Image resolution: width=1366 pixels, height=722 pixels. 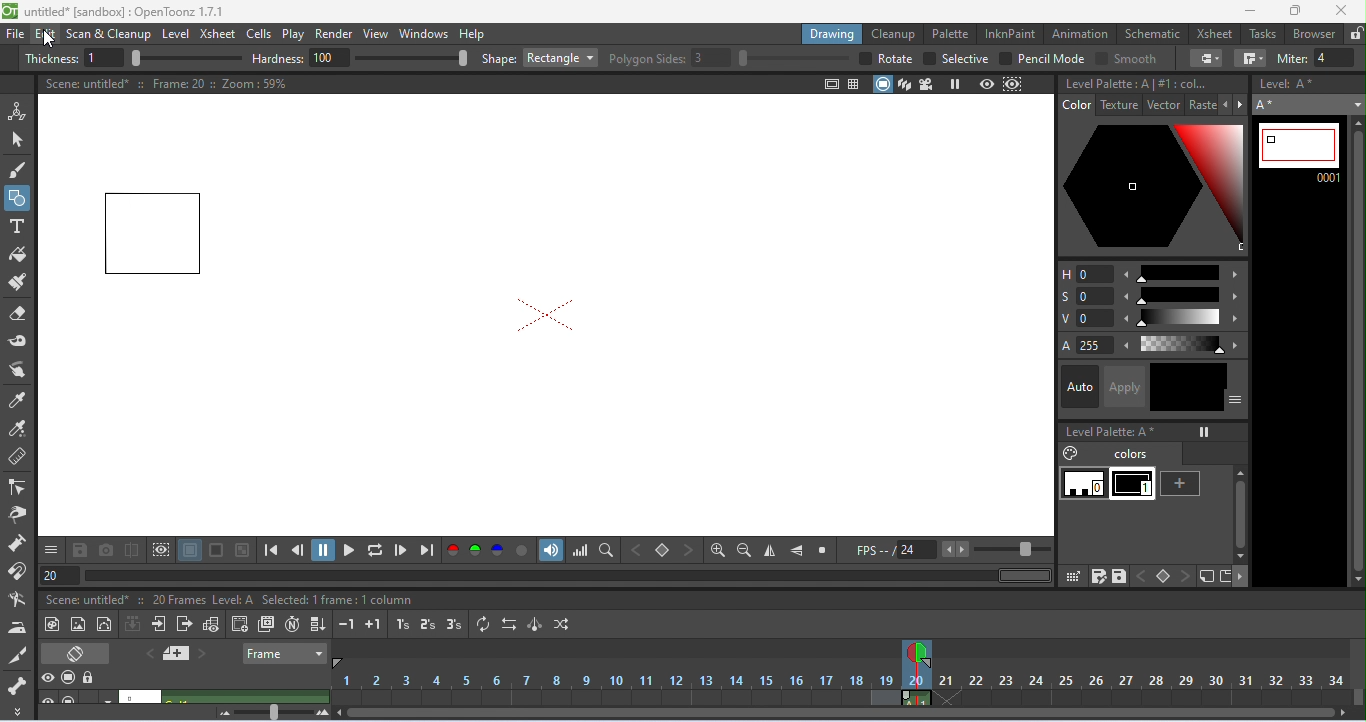 I want to click on help, so click(x=472, y=34).